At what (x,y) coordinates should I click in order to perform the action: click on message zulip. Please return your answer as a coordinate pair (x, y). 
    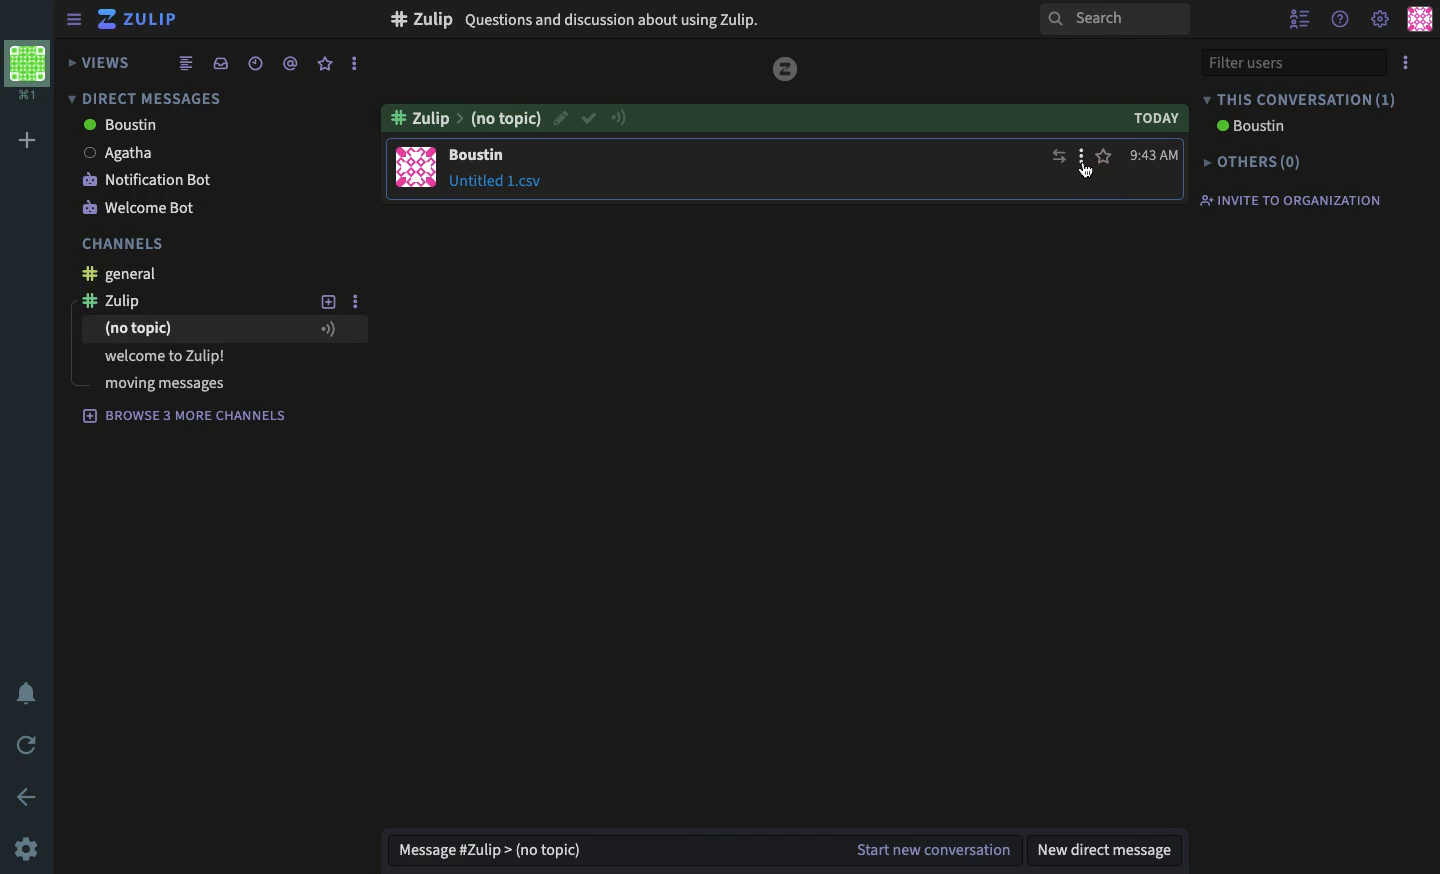
    Looking at the image, I should click on (490, 843).